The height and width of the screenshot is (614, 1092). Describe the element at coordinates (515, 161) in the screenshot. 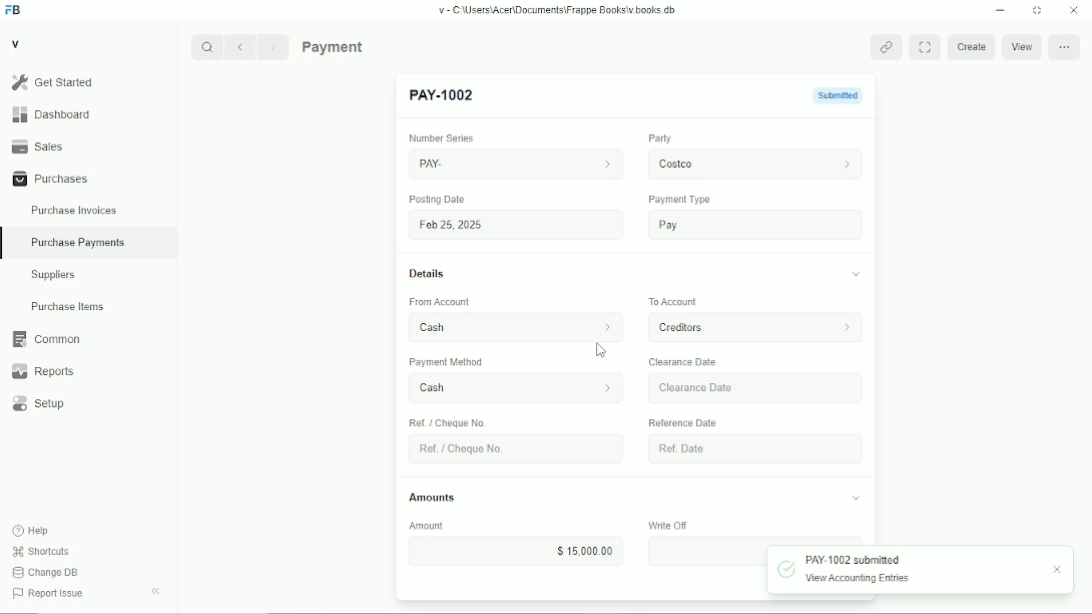

I see `PAY.` at that location.